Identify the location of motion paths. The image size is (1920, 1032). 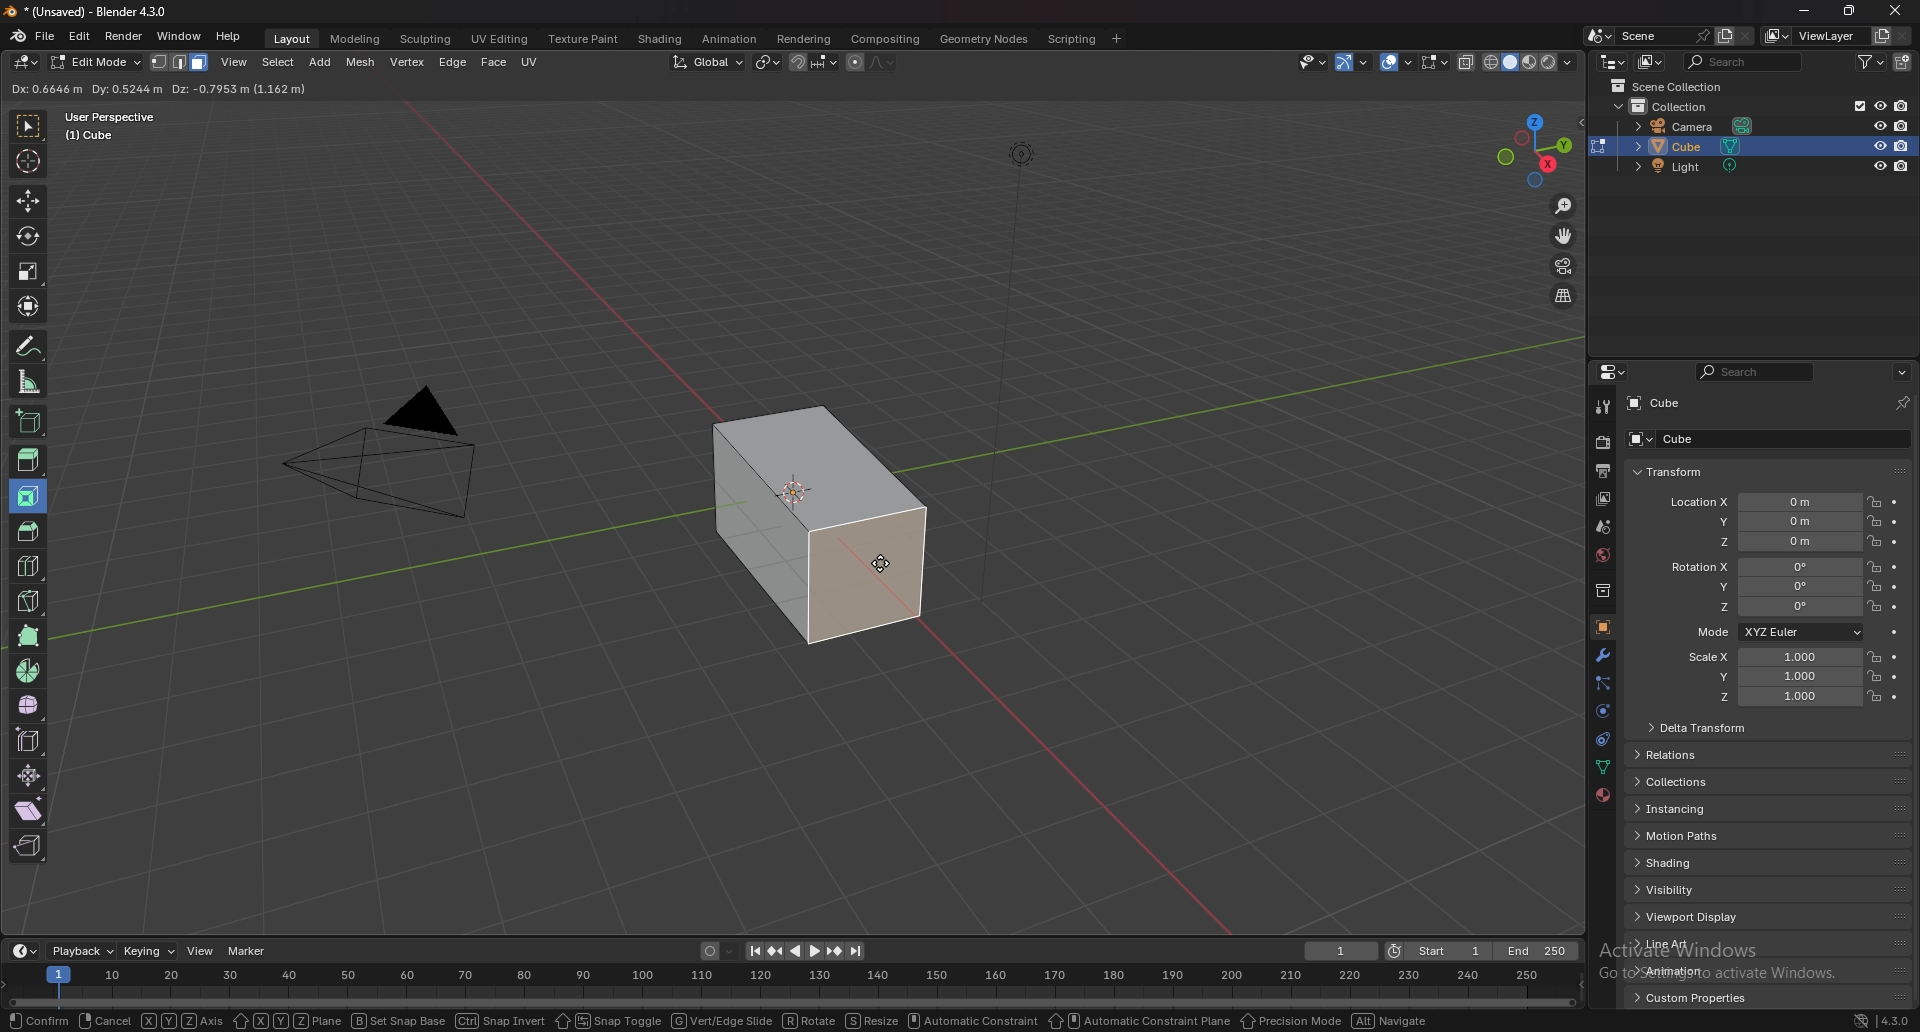
(1695, 835).